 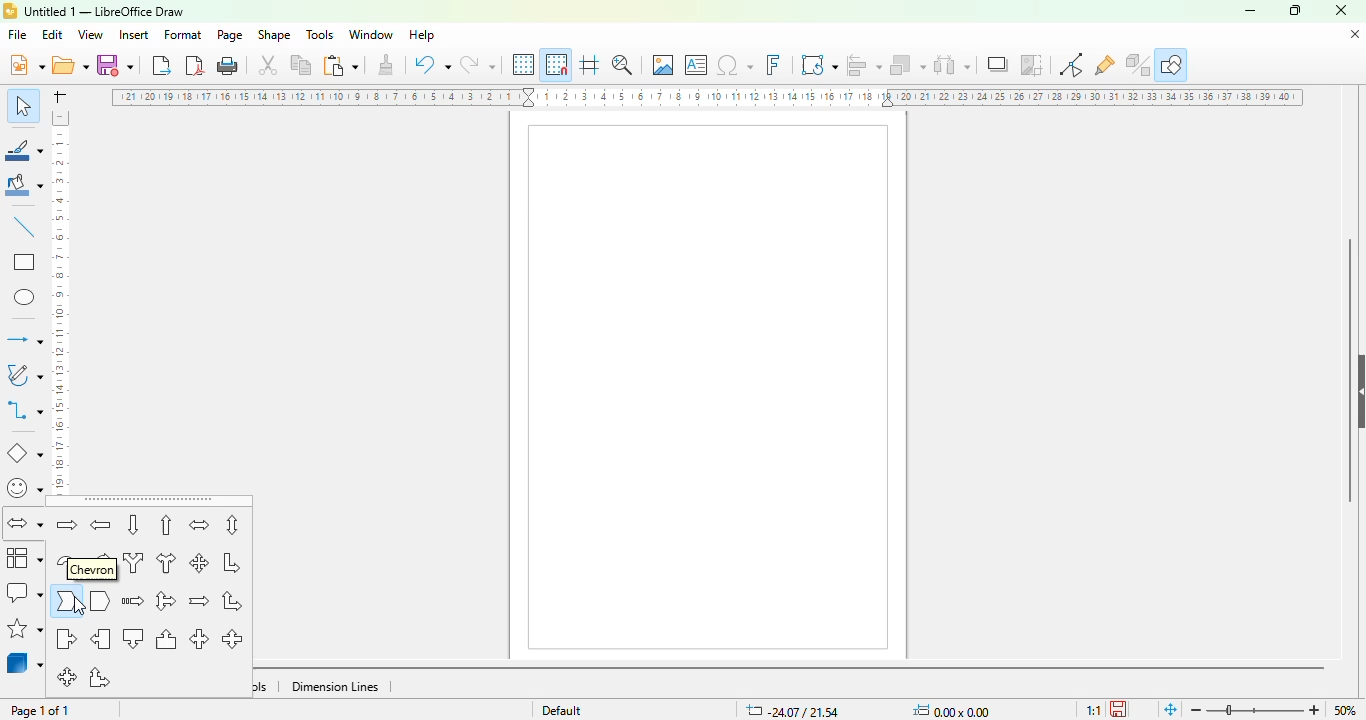 I want to click on basic shapes, so click(x=25, y=454).